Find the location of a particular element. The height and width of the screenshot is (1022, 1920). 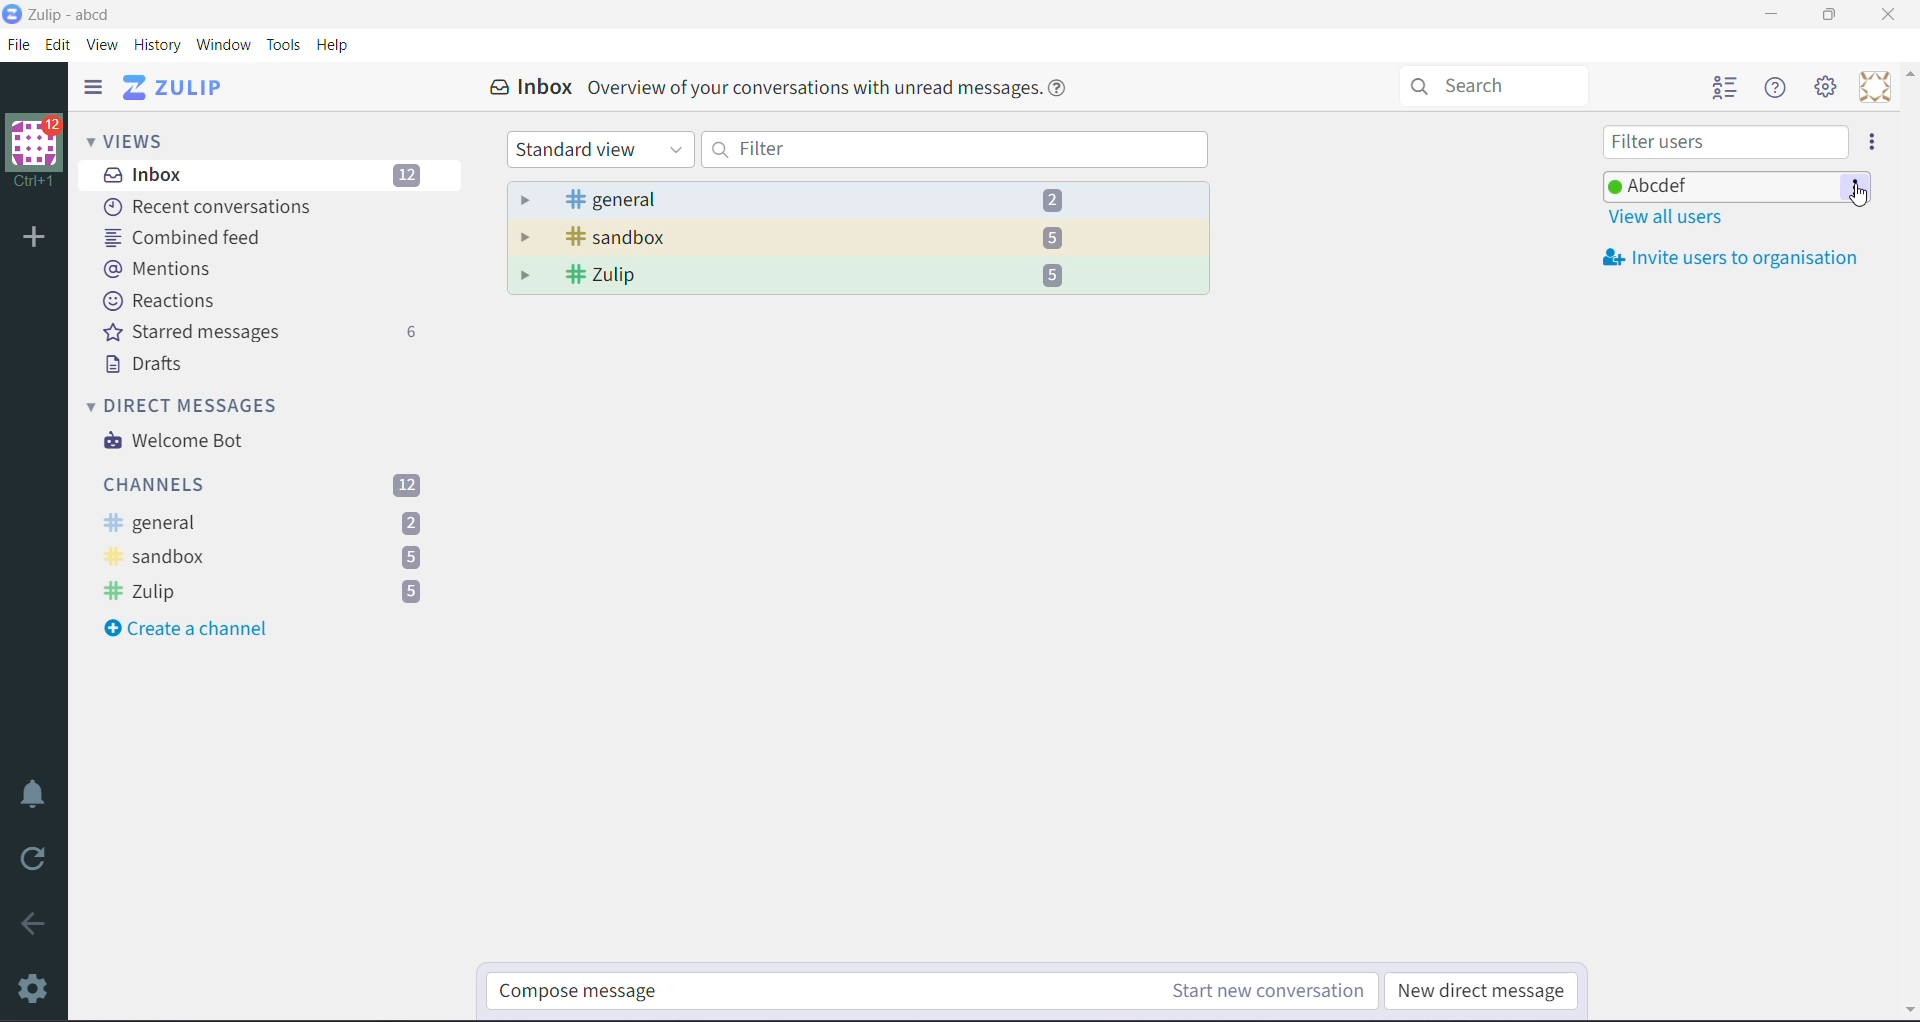

Help Menu is located at coordinates (1778, 88).